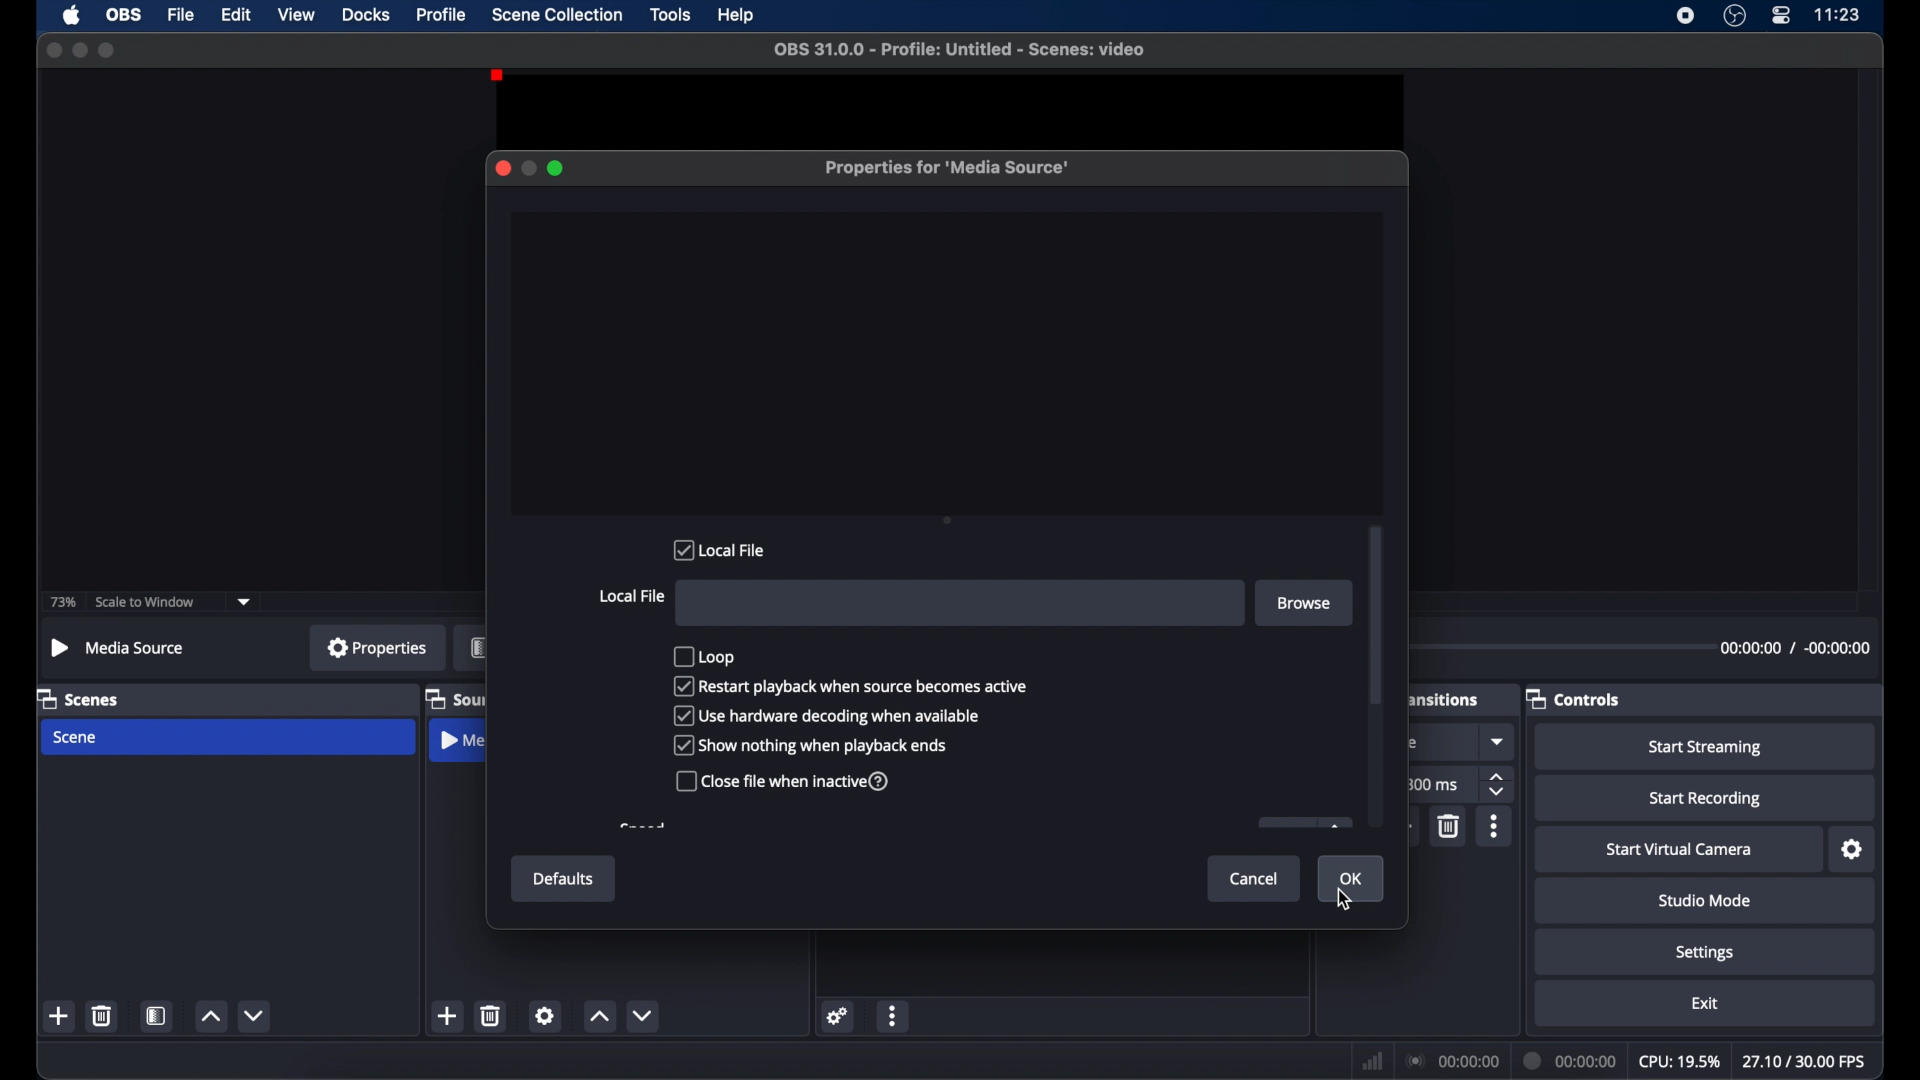 Image resolution: width=1920 pixels, height=1080 pixels. I want to click on sources, so click(455, 696).